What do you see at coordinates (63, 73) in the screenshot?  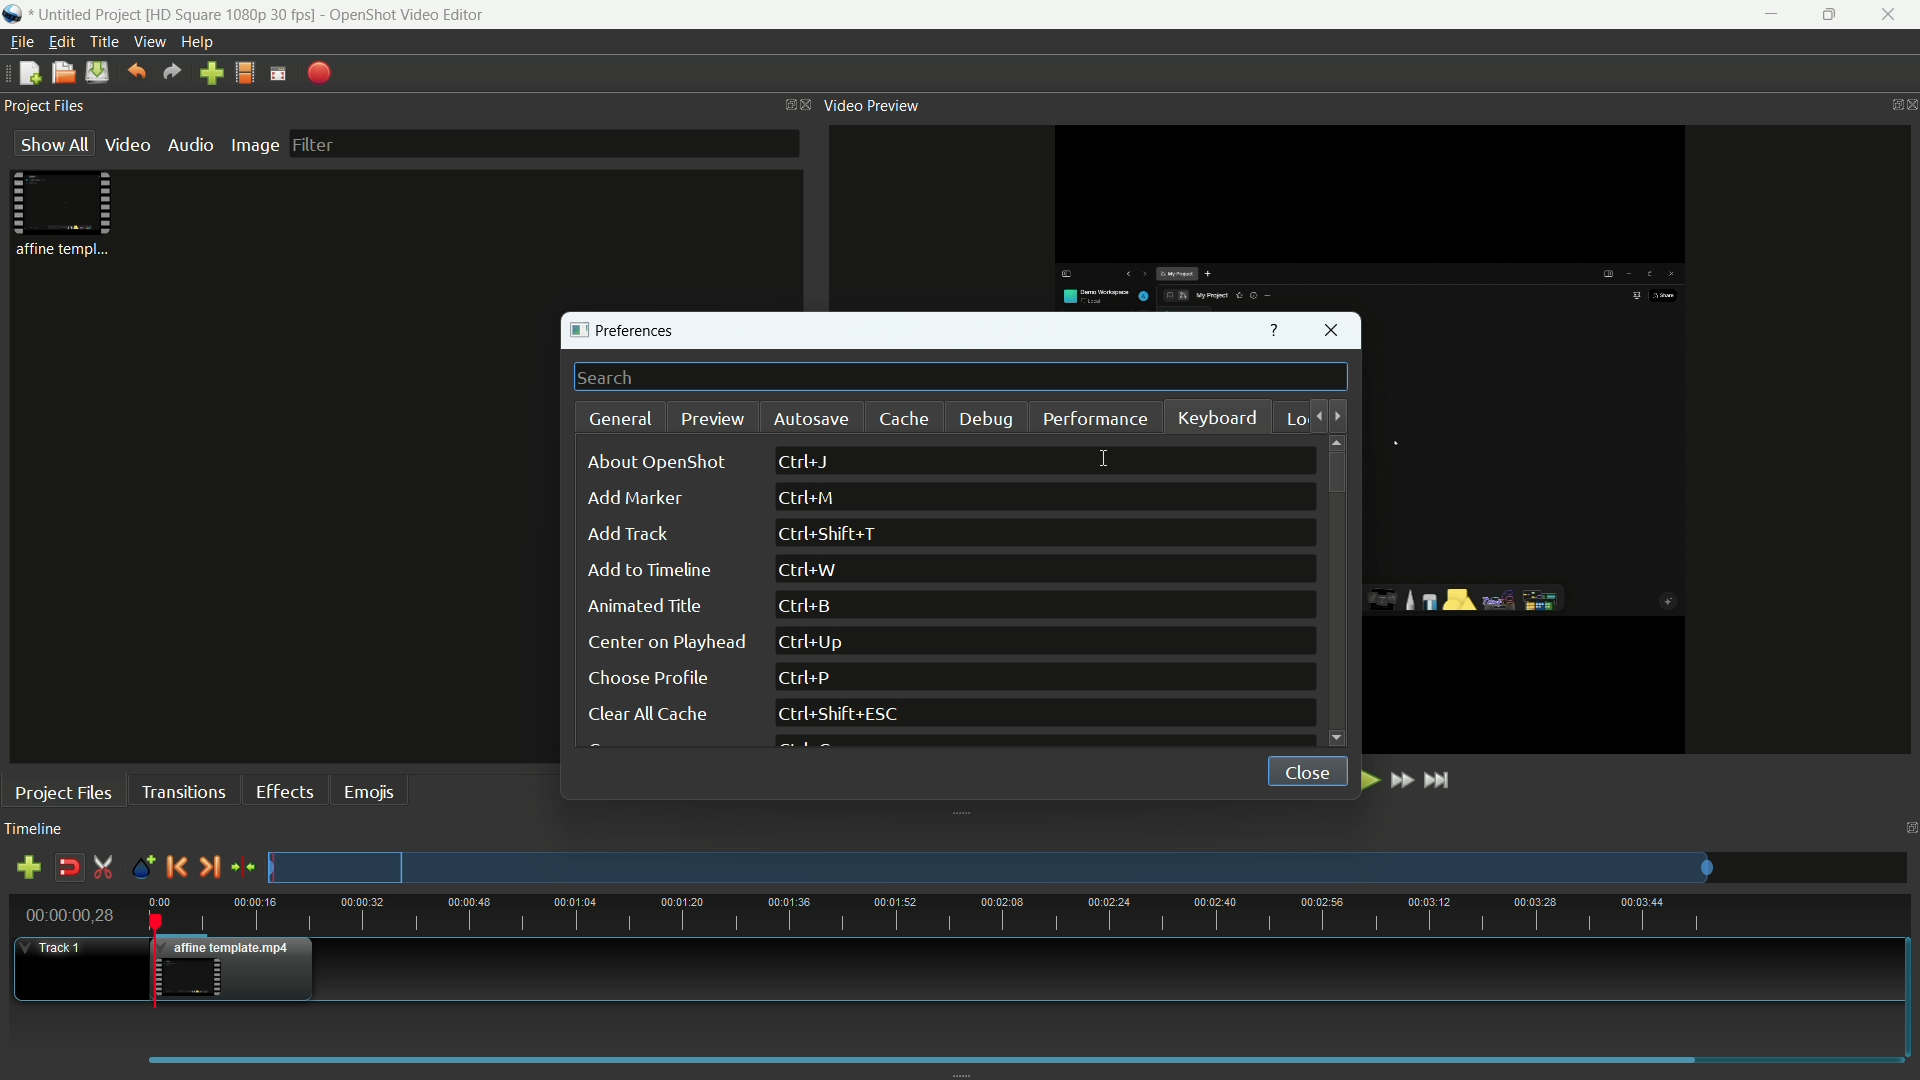 I see `open file` at bounding box center [63, 73].